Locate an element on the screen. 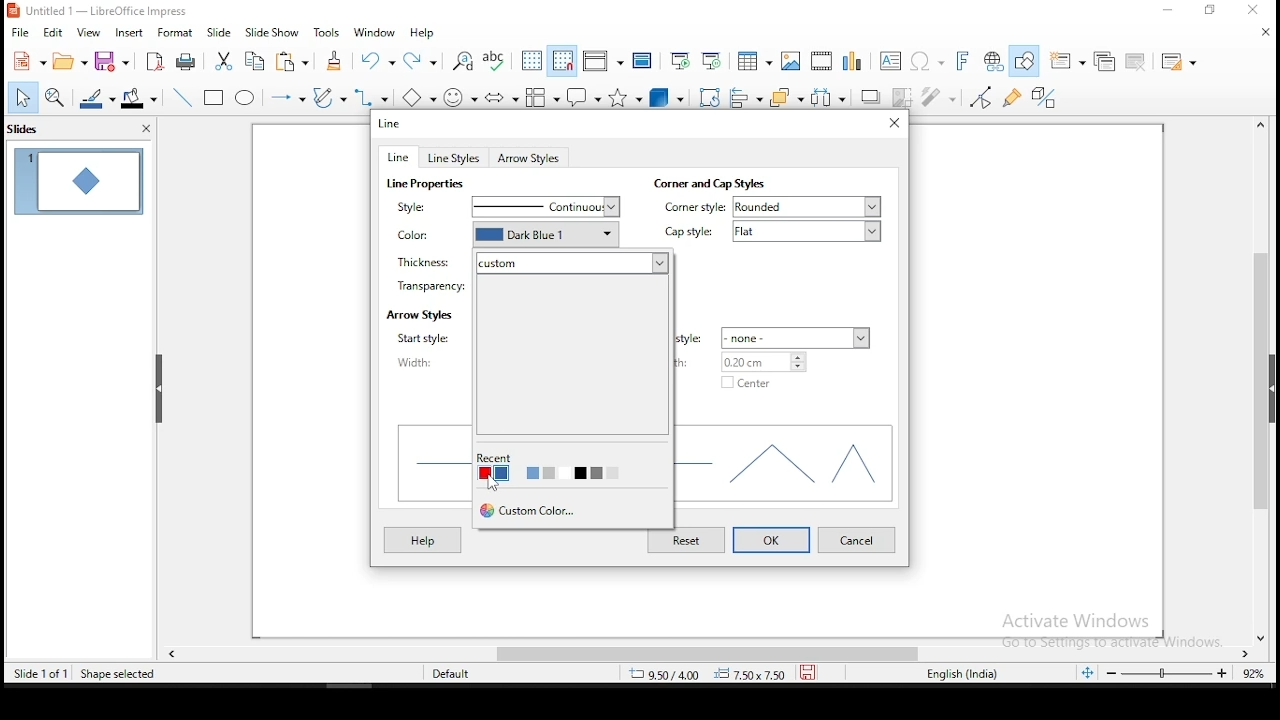  line is located at coordinates (400, 157).